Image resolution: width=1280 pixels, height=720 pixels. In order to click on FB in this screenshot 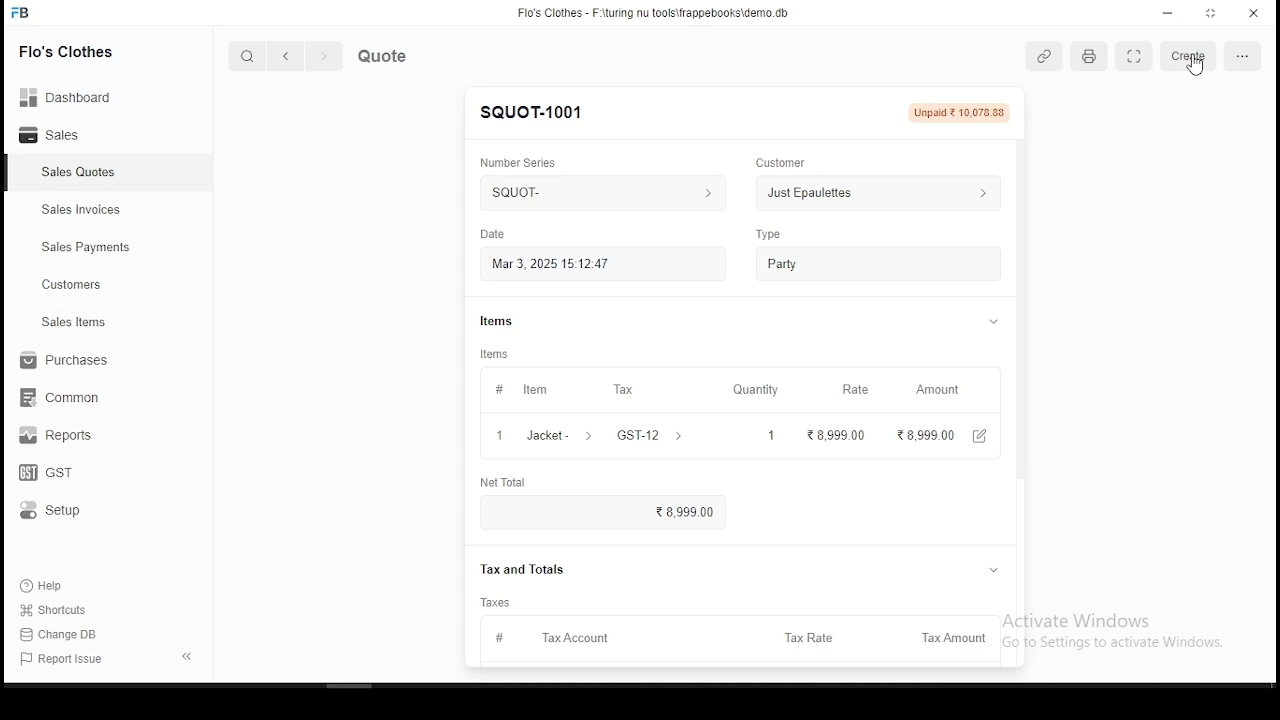, I will do `click(35, 12)`.